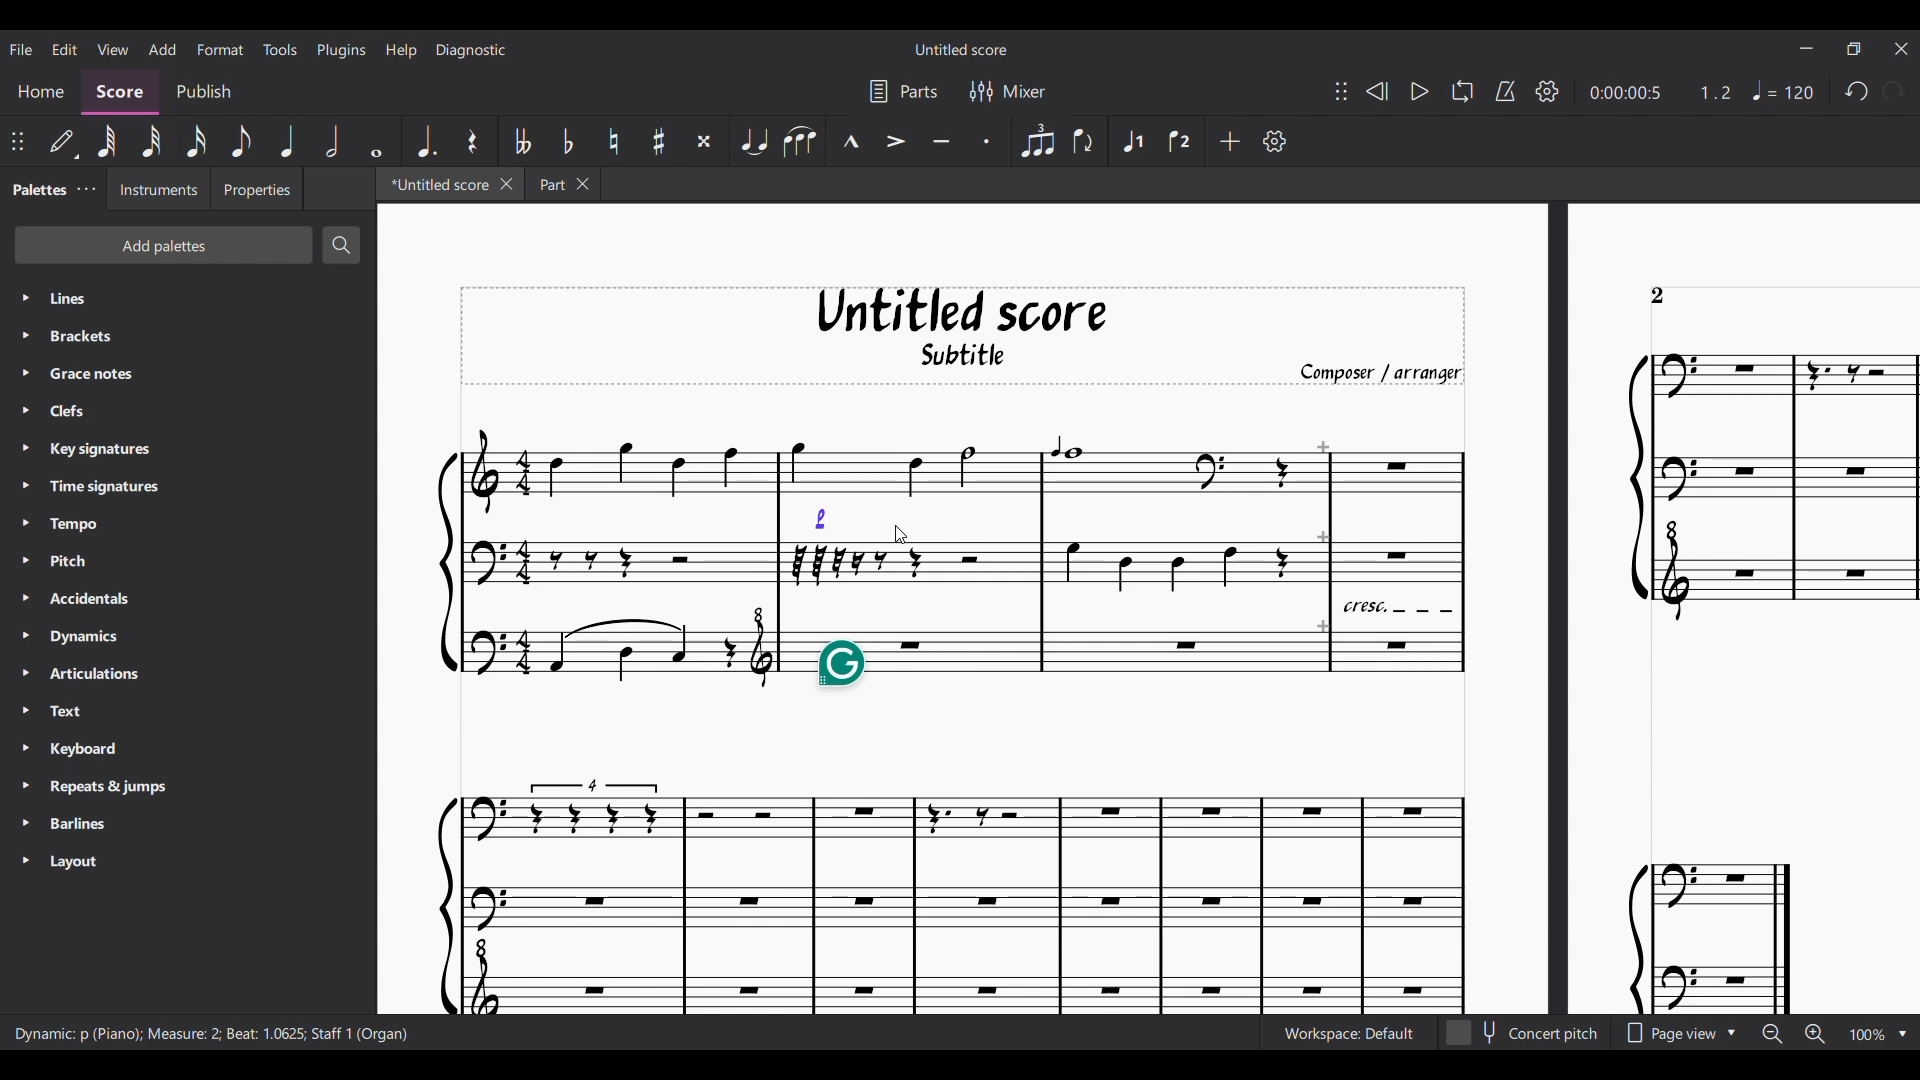  What do you see at coordinates (911, 469) in the screenshot?
I see `Highlighted due to movement of dynamic marking` at bounding box center [911, 469].